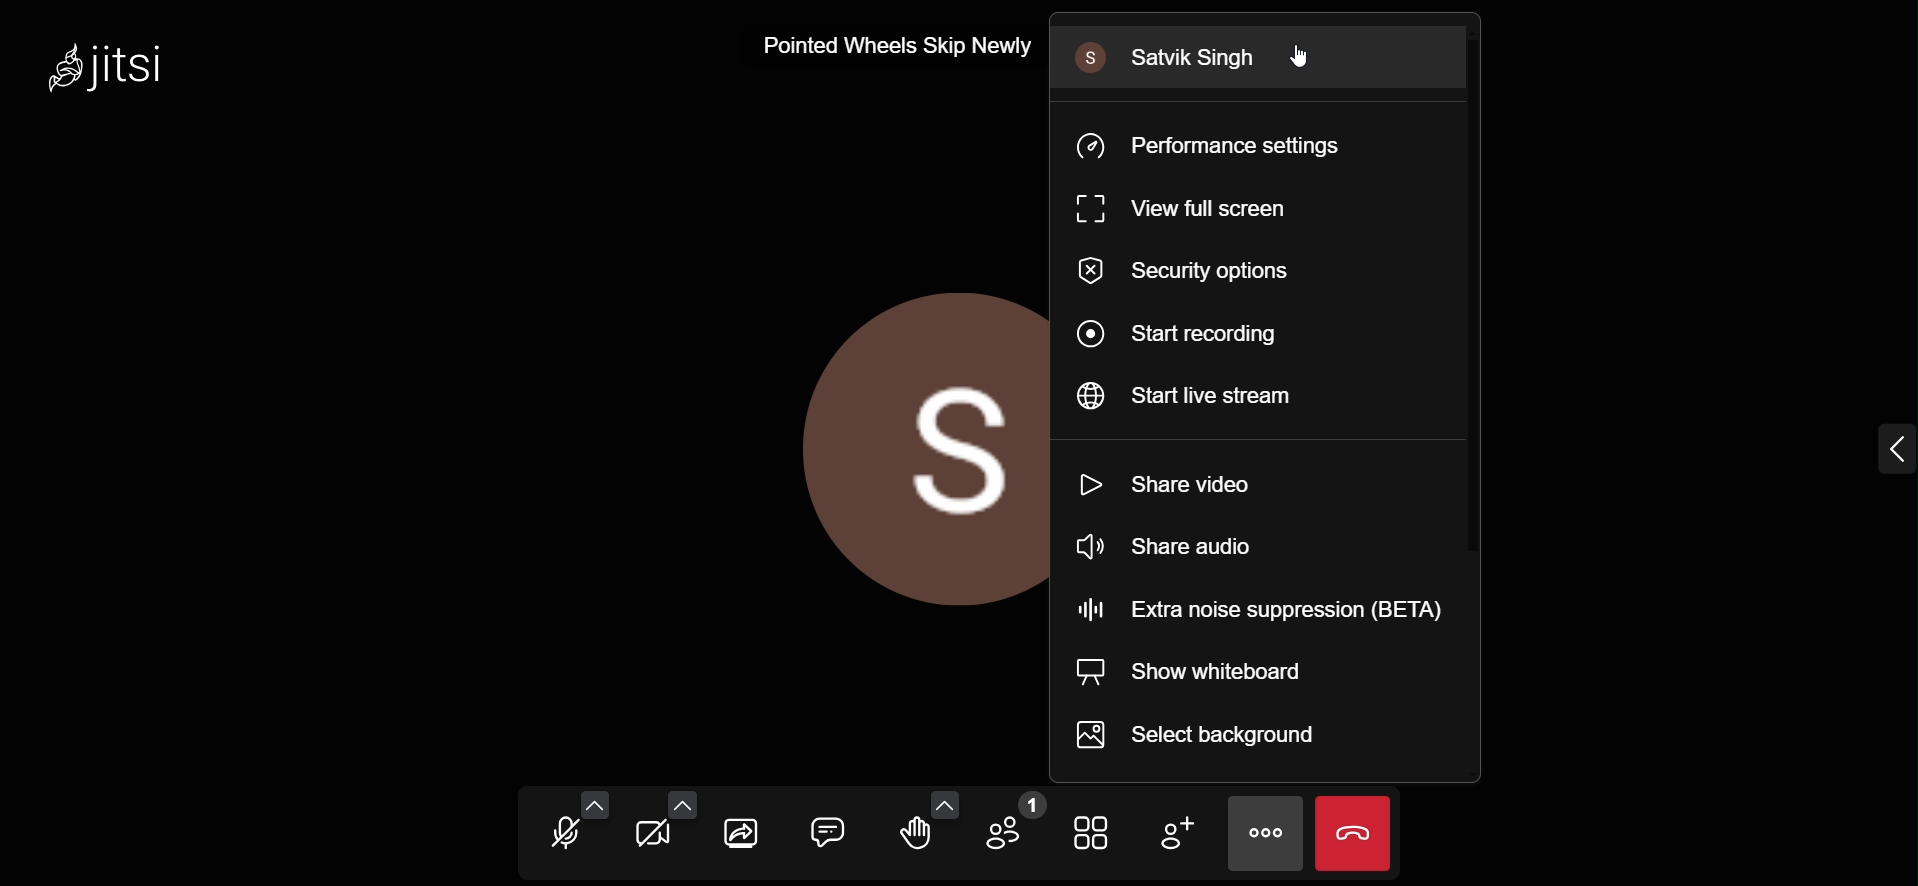 This screenshot has width=1918, height=886. I want to click on audio setting, so click(594, 799).